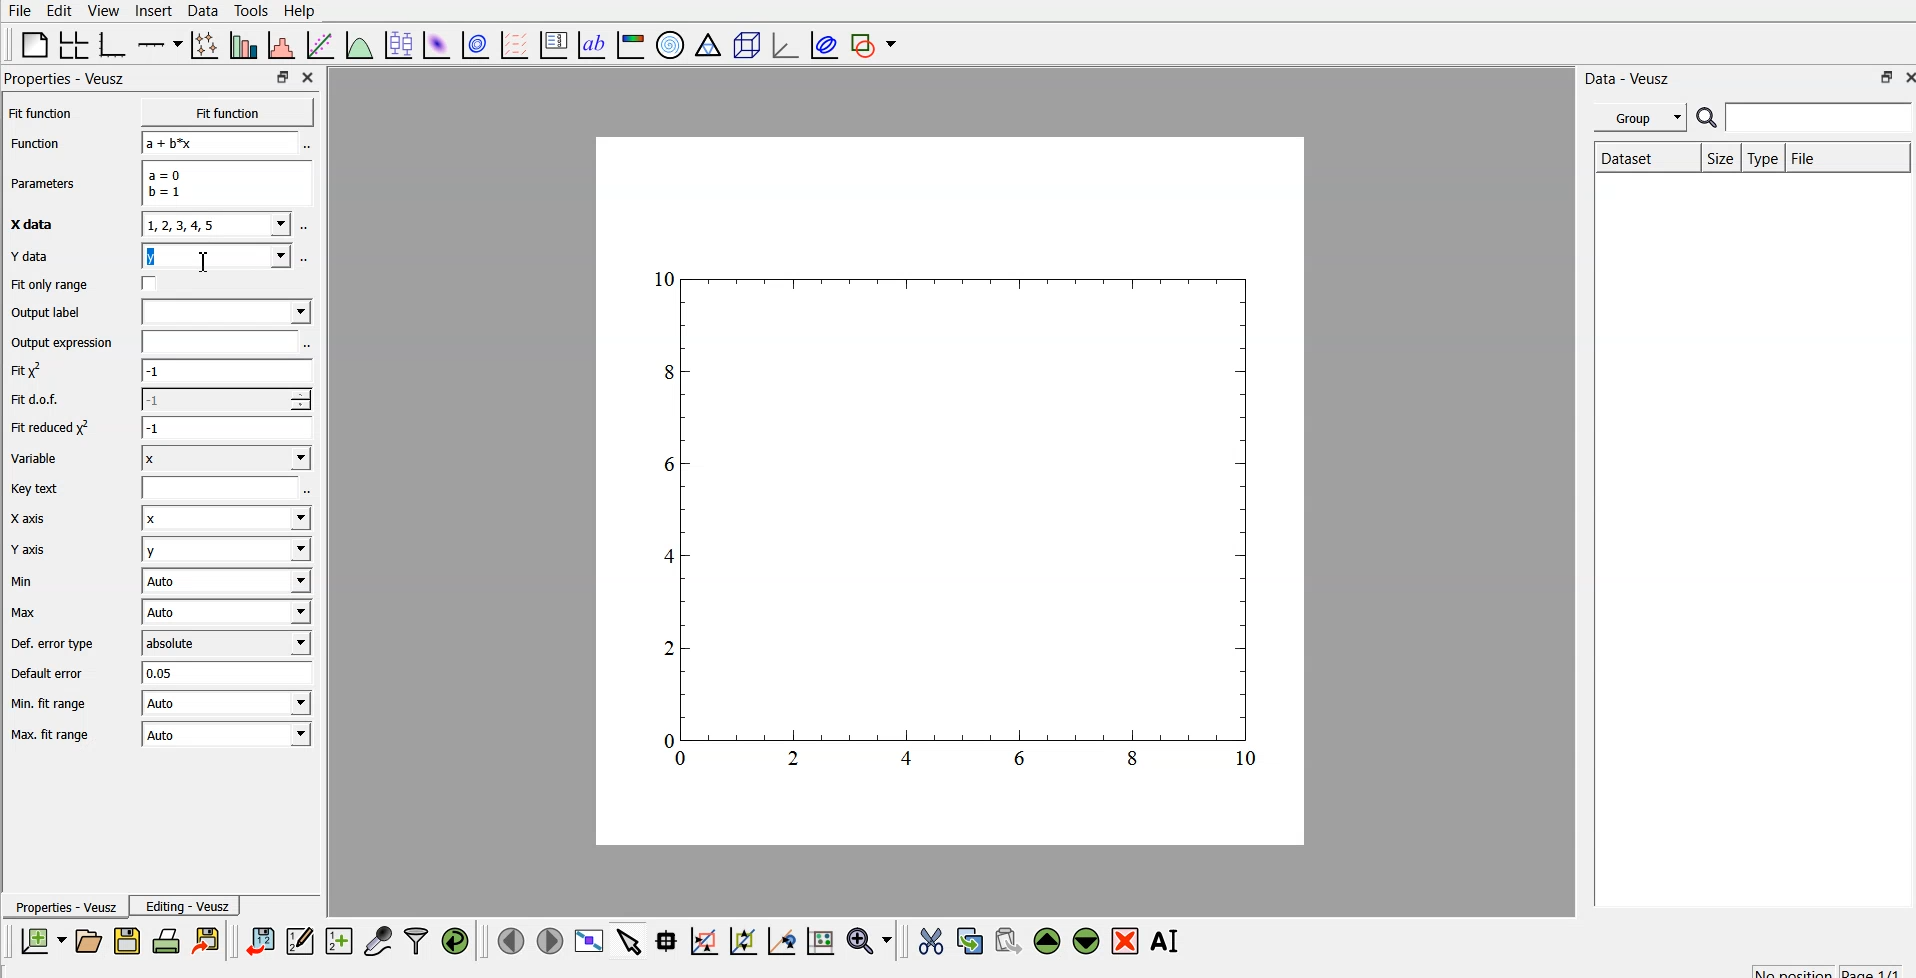  Describe the element at coordinates (707, 943) in the screenshot. I see `click or draw a rectangle to zoom on graph axes` at that location.